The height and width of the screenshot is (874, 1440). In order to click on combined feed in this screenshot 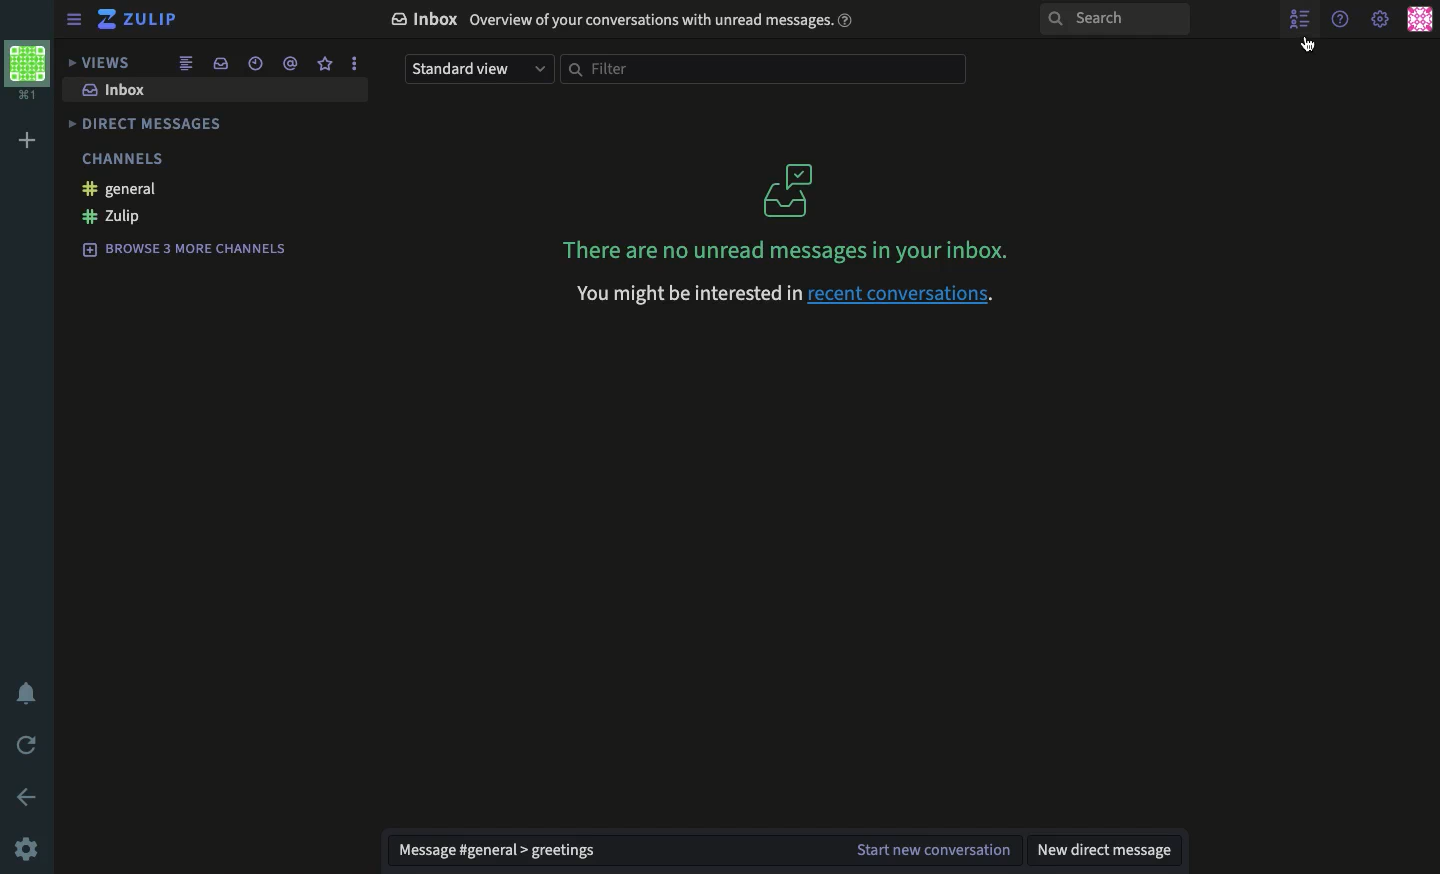, I will do `click(188, 63)`.